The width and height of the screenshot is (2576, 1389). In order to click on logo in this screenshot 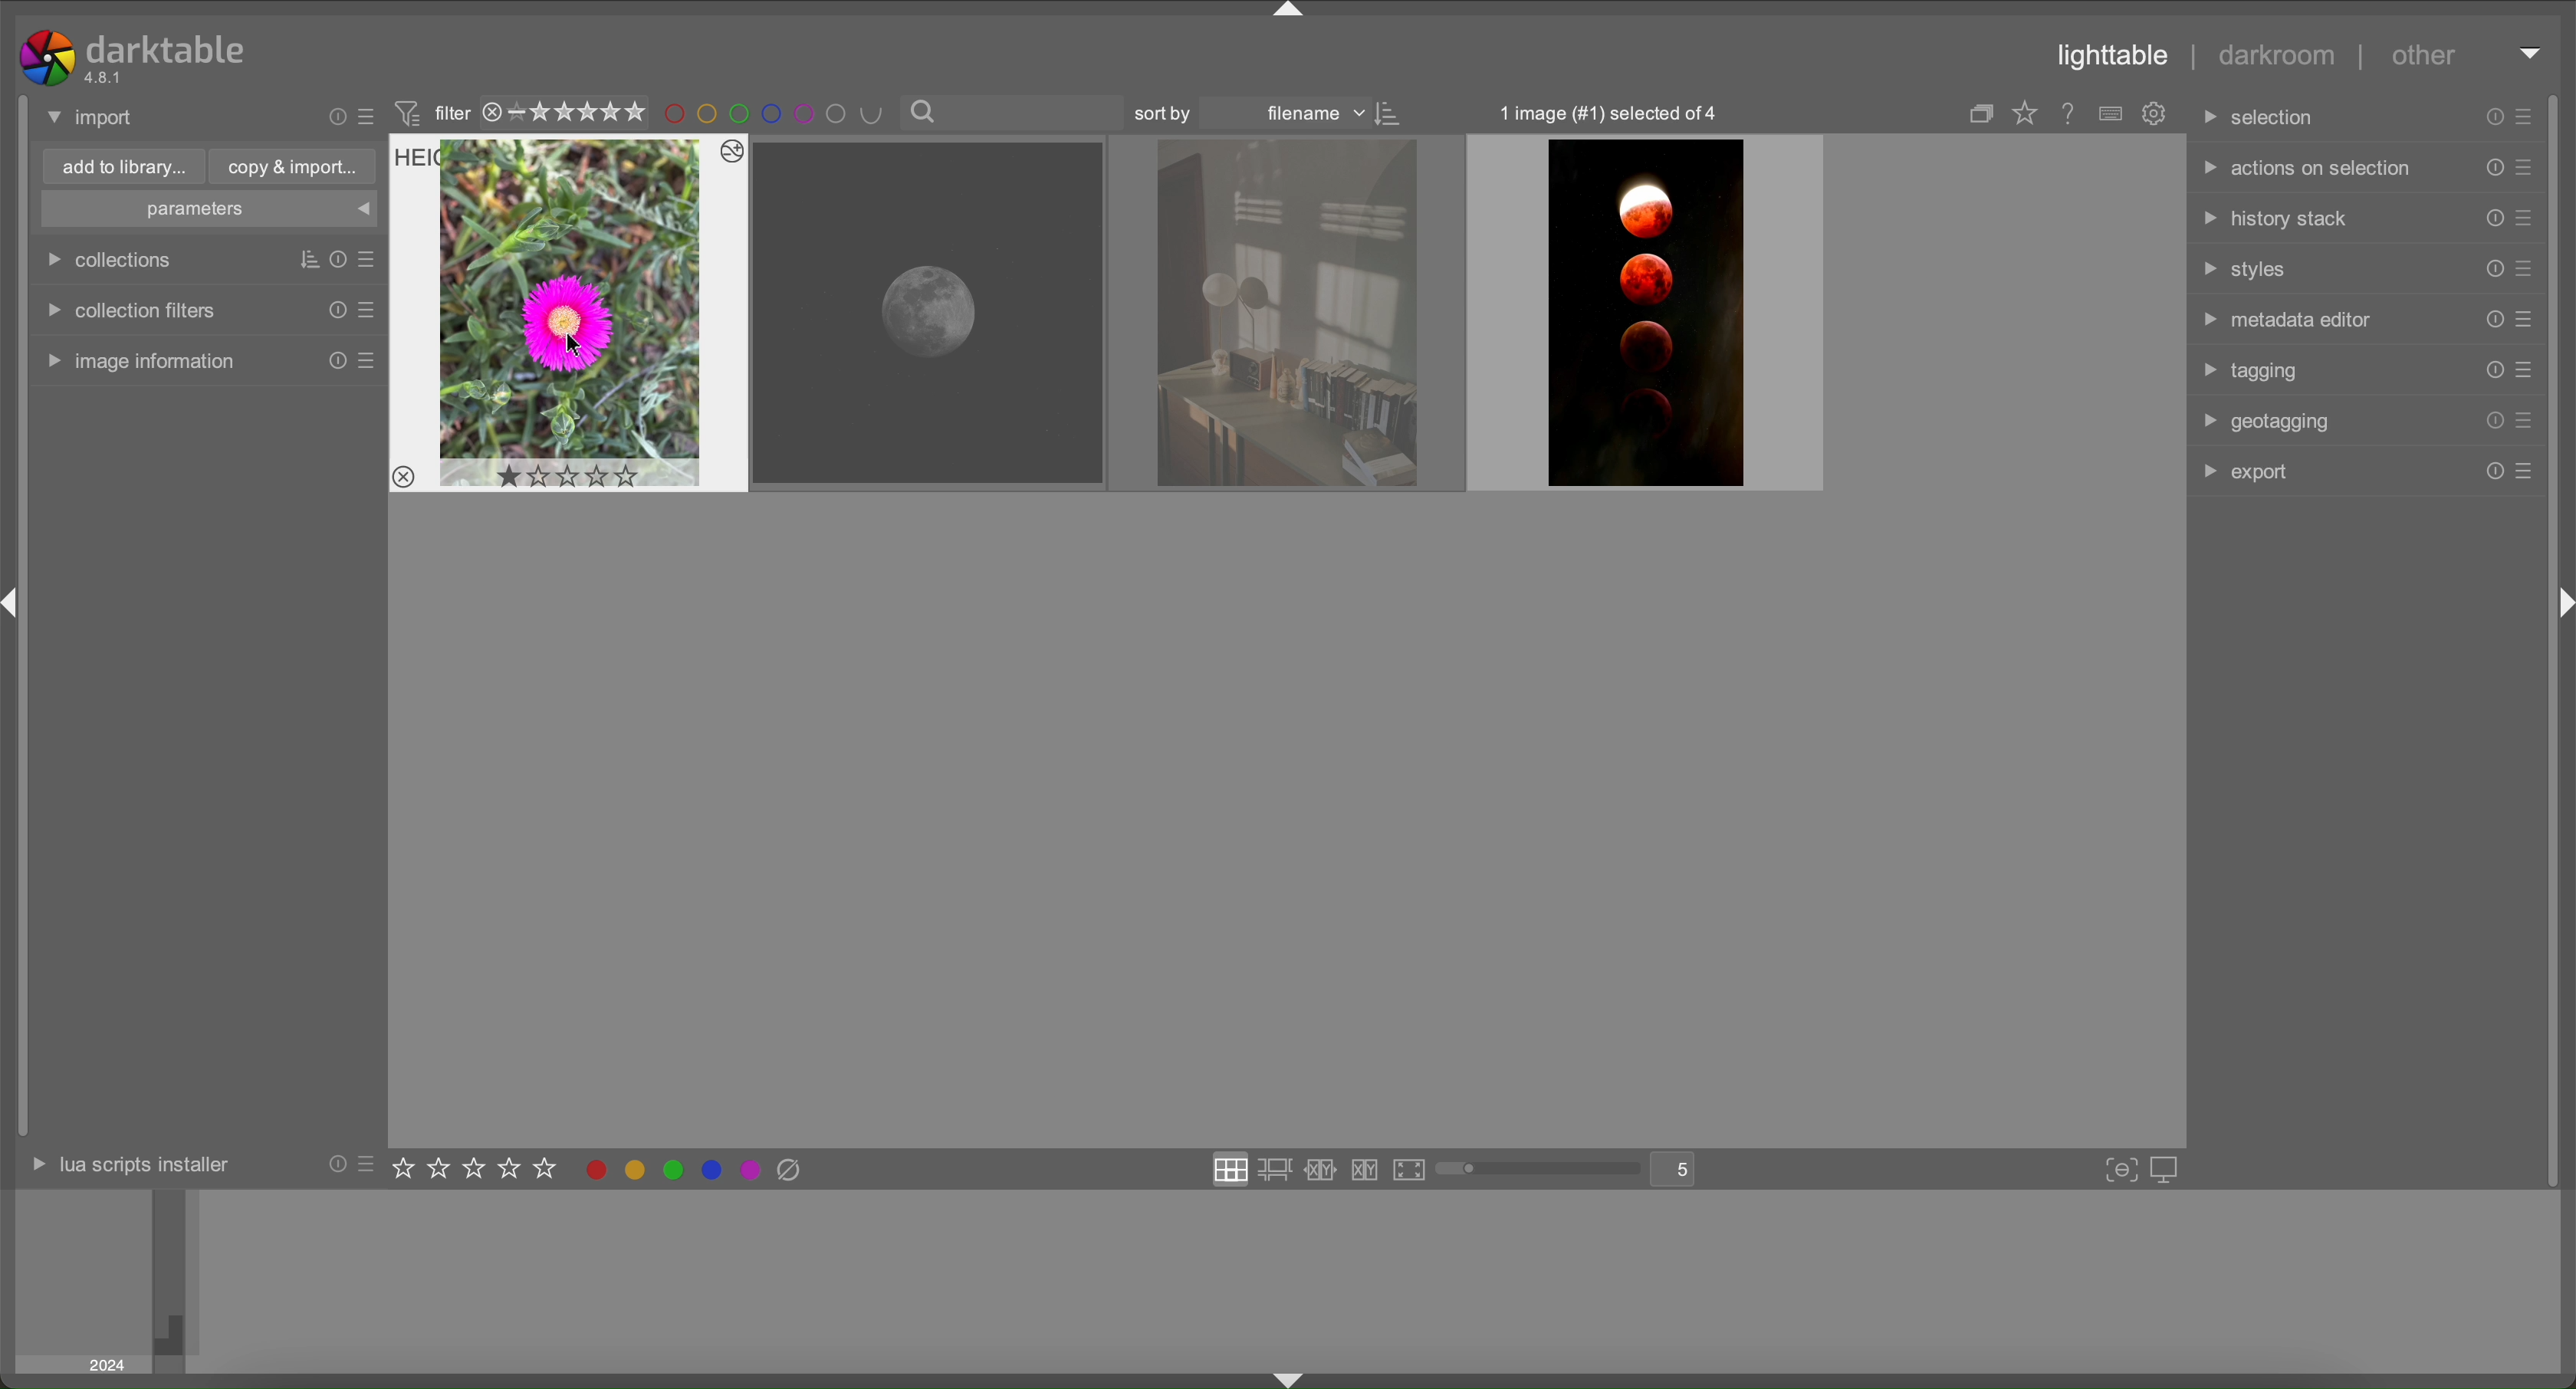, I will do `click(47, 58)`.